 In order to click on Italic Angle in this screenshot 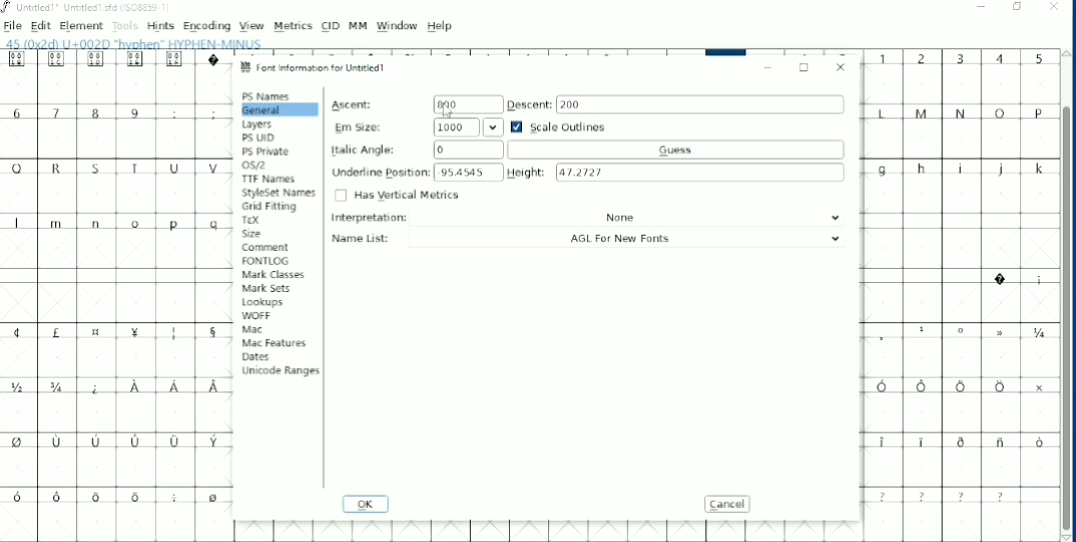, I will do `click(579, 149)`.